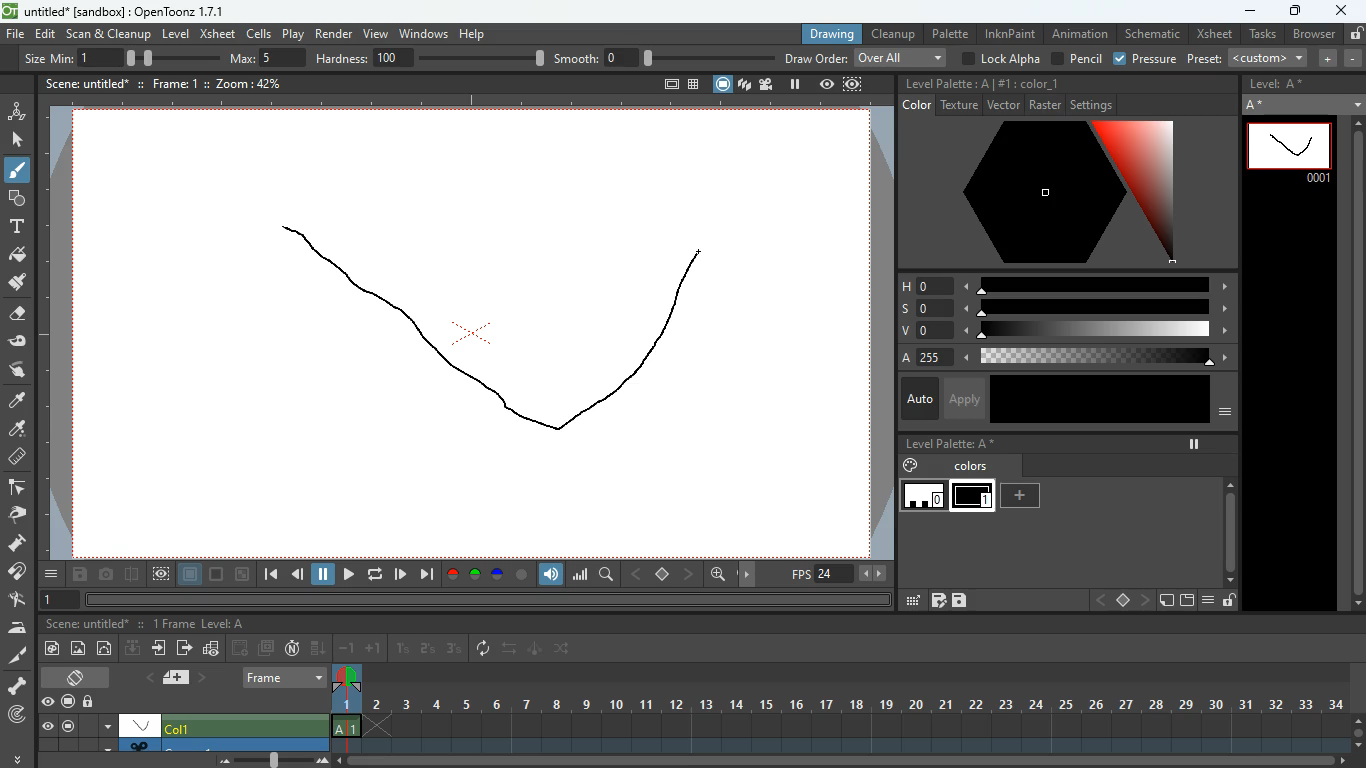 This screenshot has width=1366, height=768. I want to click on texture, so click(959, 105).